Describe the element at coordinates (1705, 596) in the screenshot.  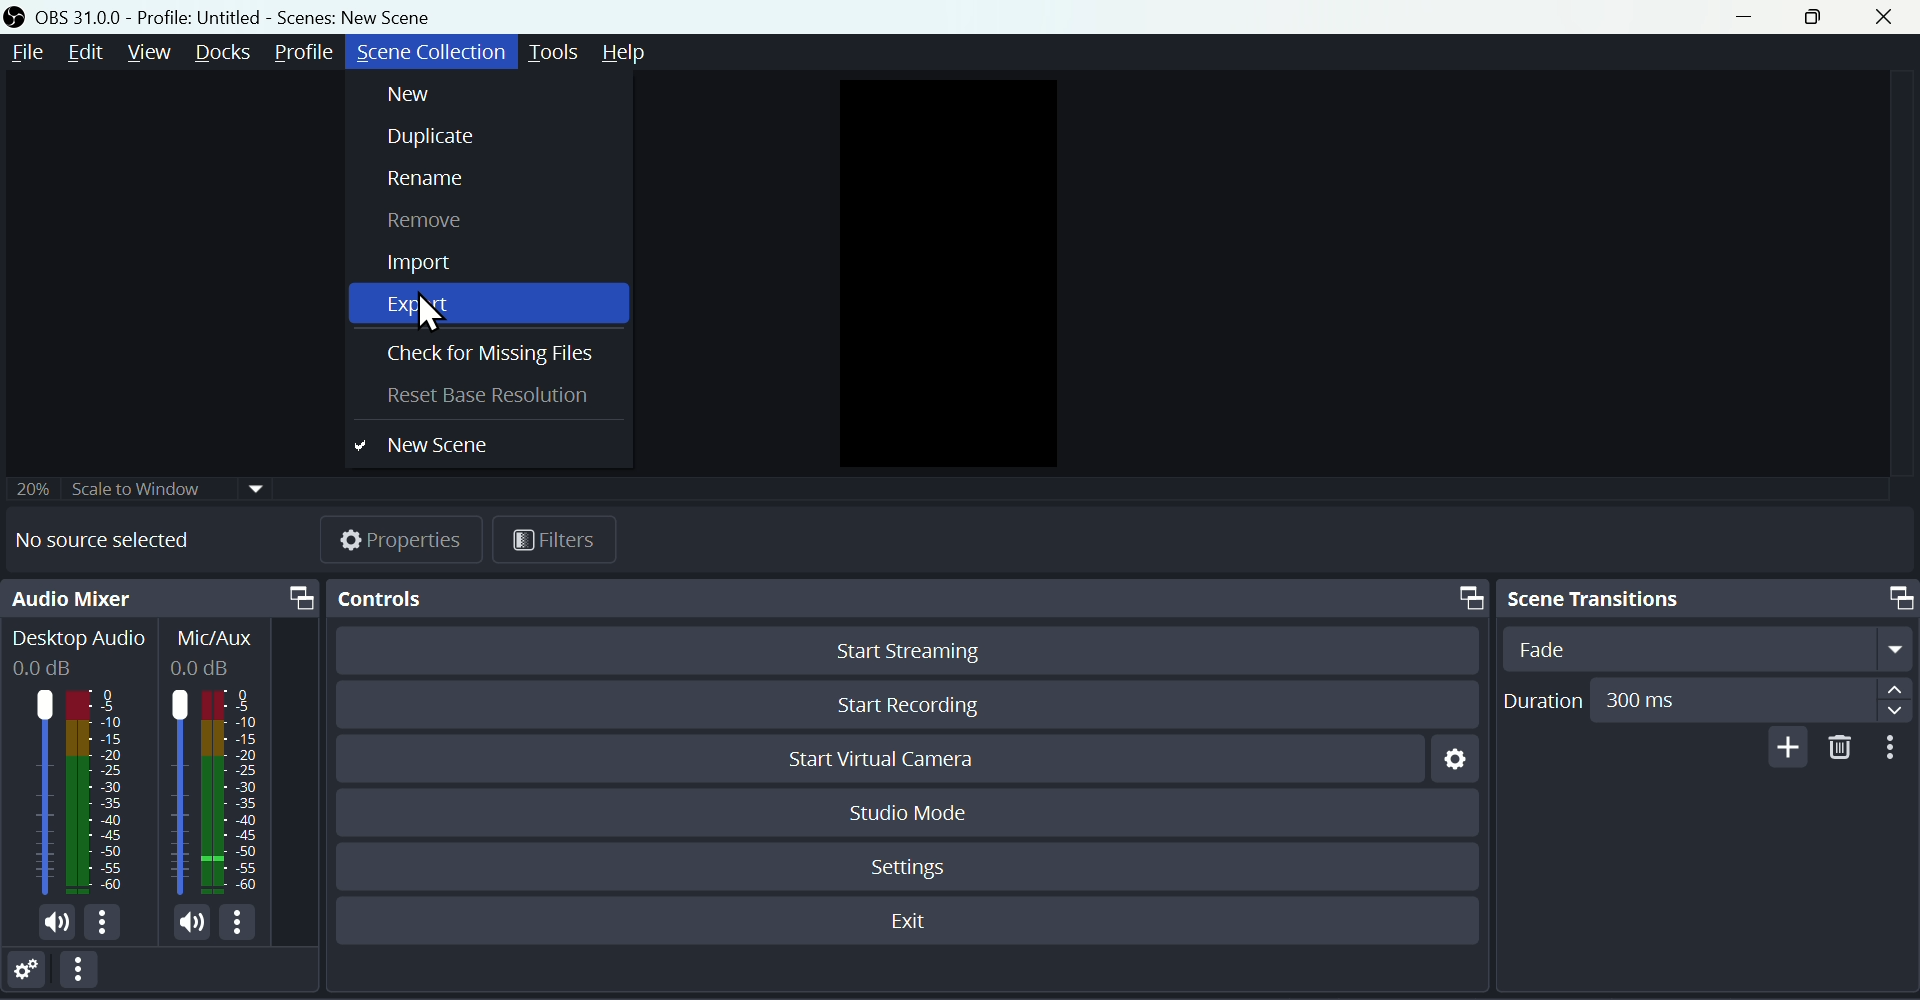
I see `Scene transition` at that location.